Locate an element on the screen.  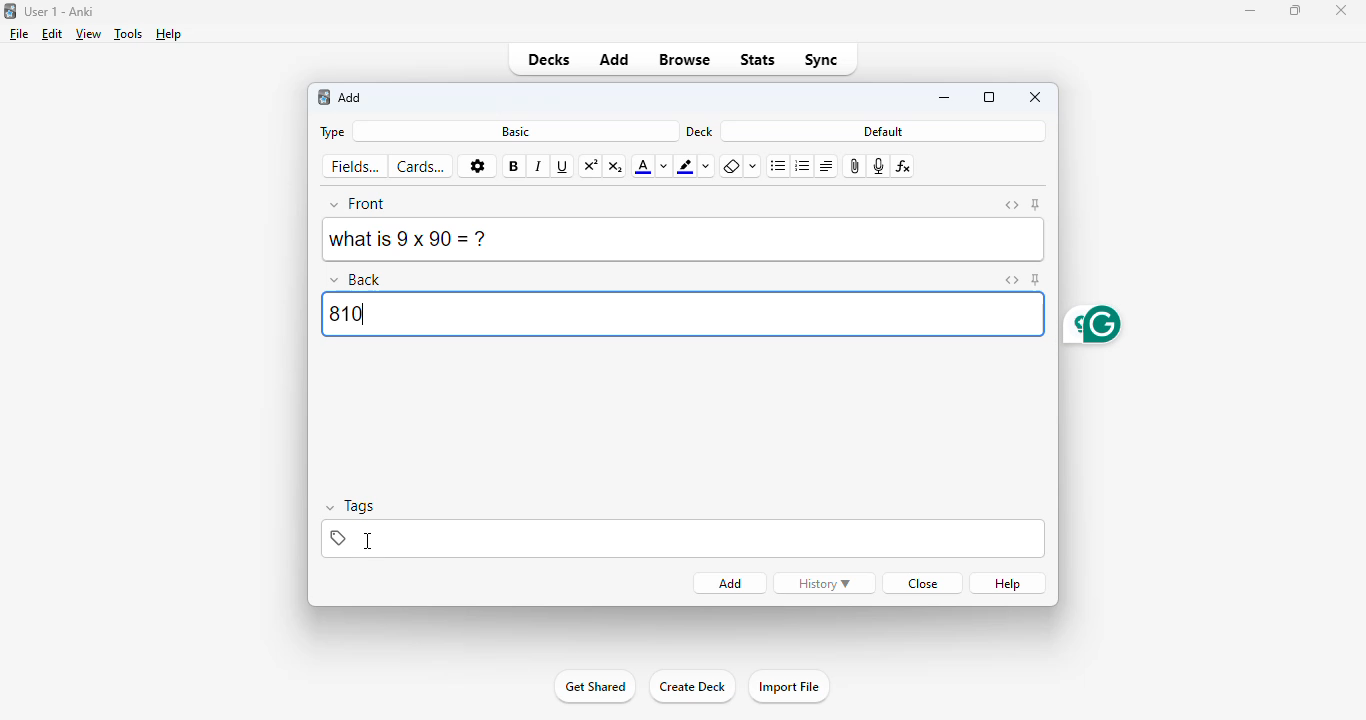
browse is located at coordinates (686, 59).